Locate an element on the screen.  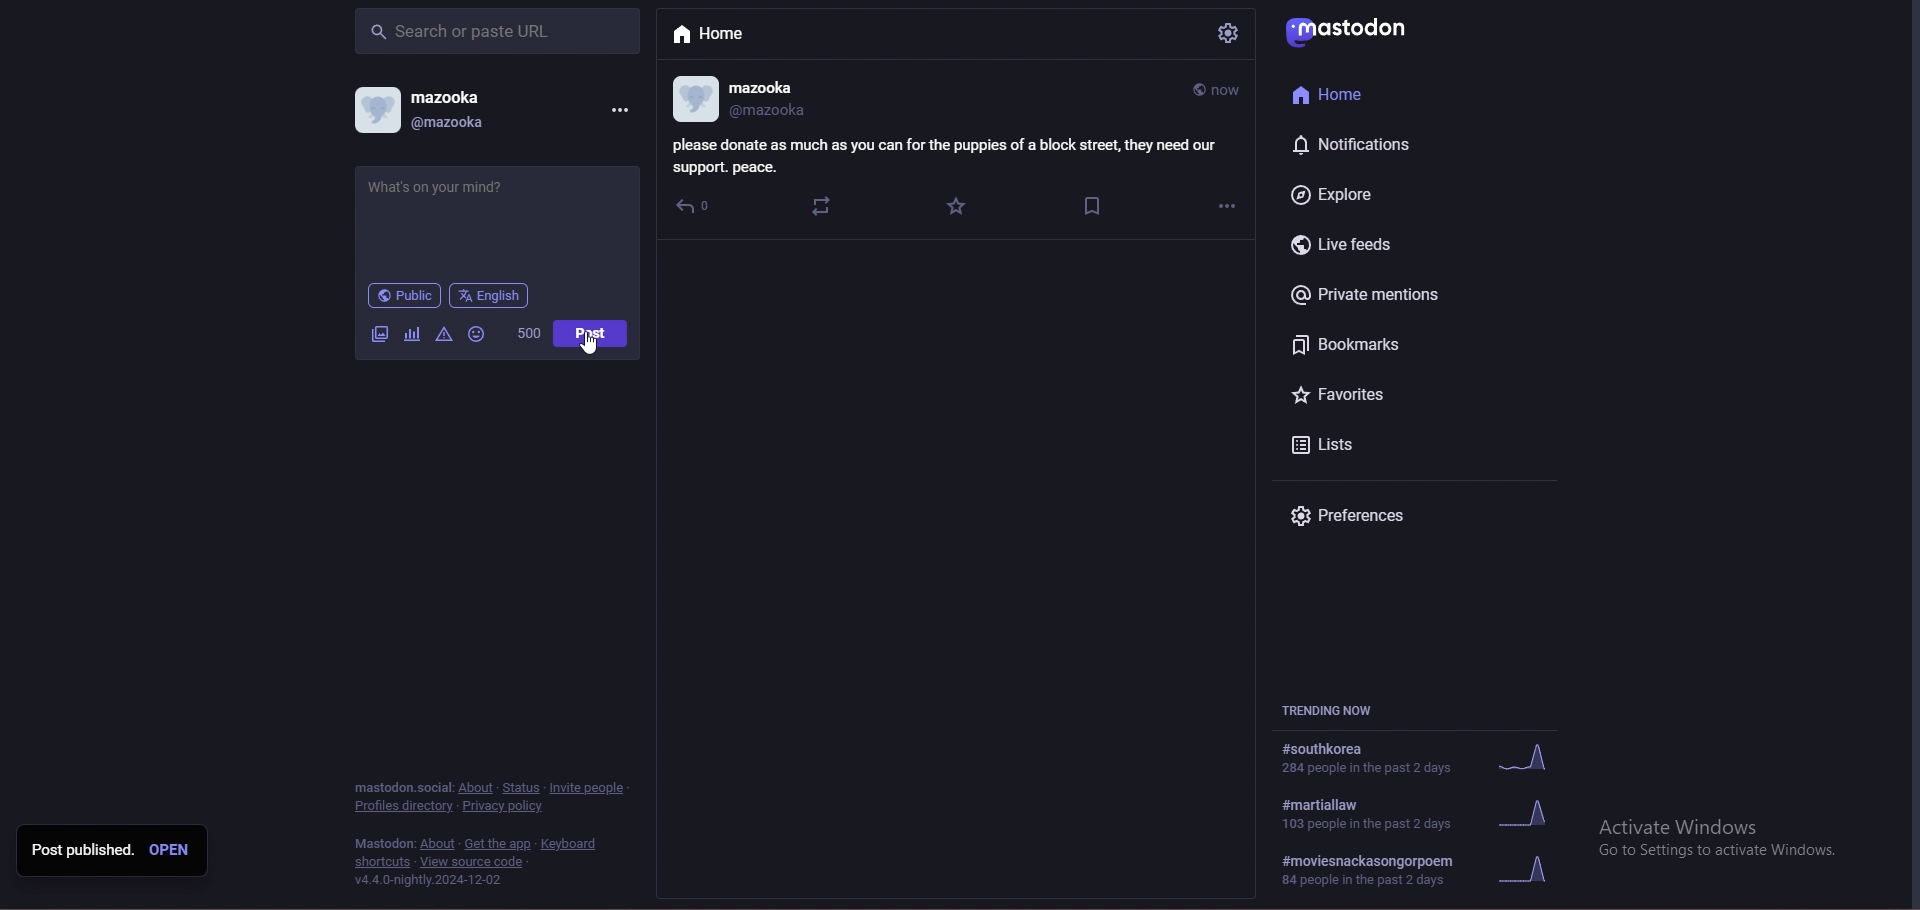
invite people is located at coordinates (589, 787).